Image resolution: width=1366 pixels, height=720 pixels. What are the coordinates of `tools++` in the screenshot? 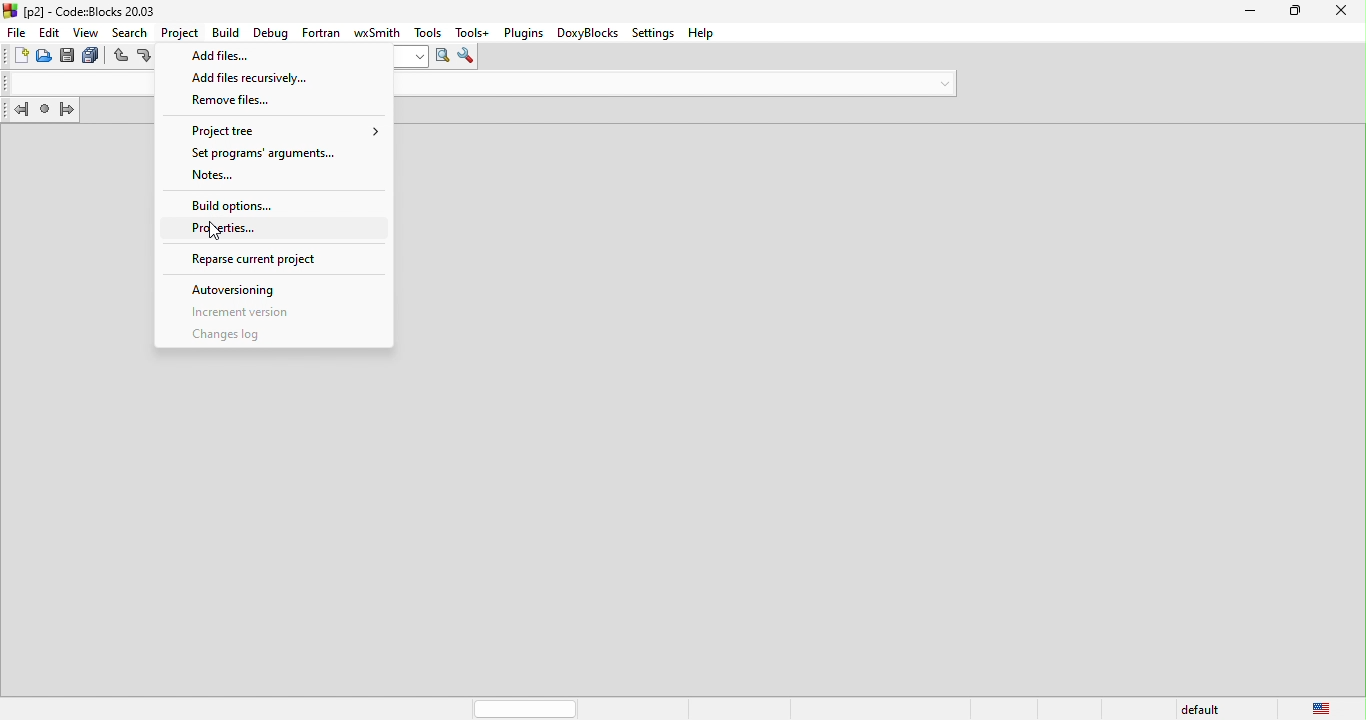 It's located at (473, 32).